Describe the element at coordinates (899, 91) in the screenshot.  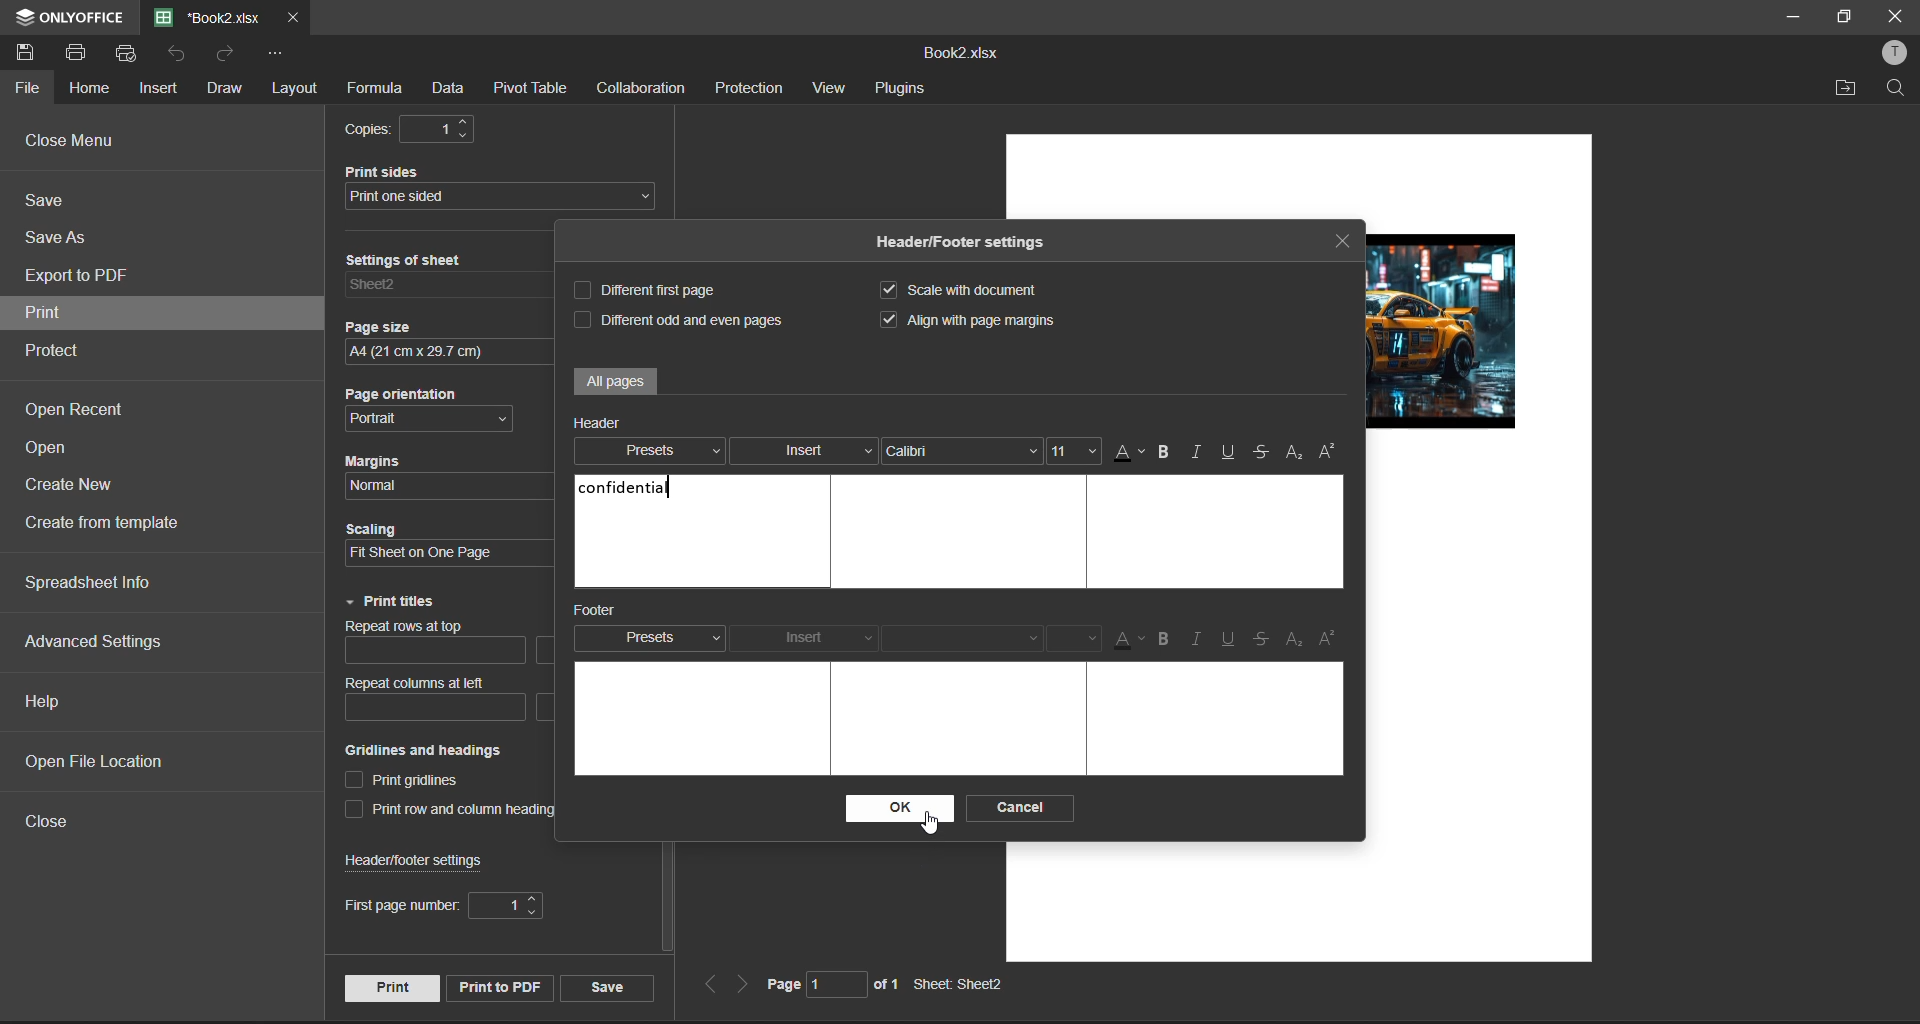
I see `plugins` at that location.